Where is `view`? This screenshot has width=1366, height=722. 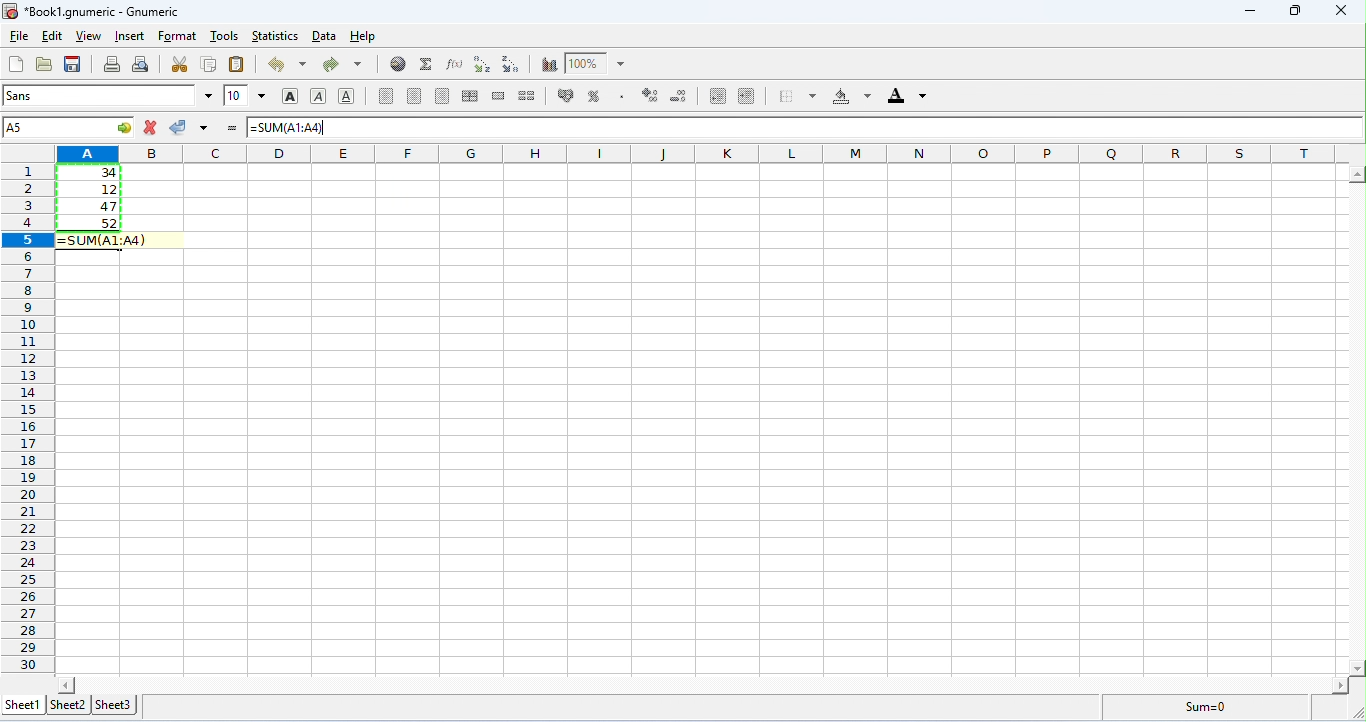 view is located at coordinates (89, 37).